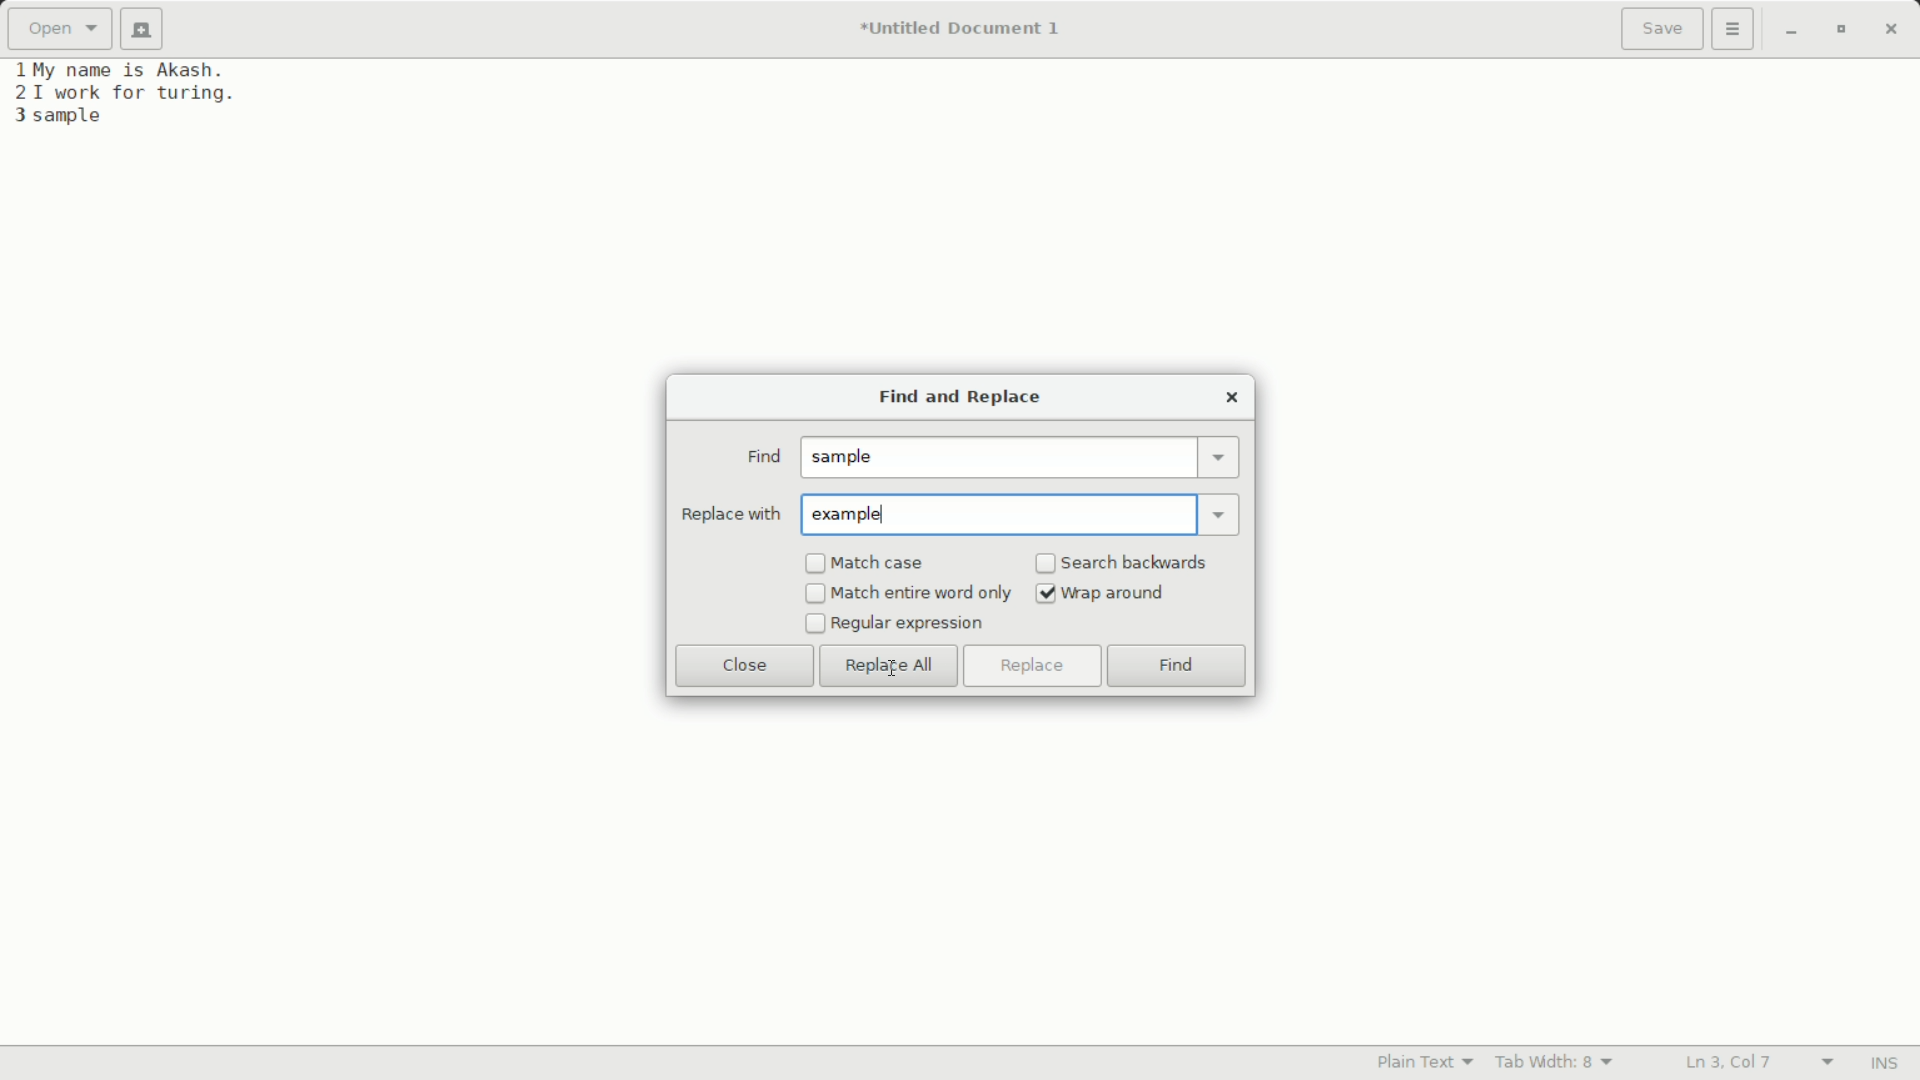 This screenshot has width=1920, height=1080. I want to click on replace with, so click(730, 514).